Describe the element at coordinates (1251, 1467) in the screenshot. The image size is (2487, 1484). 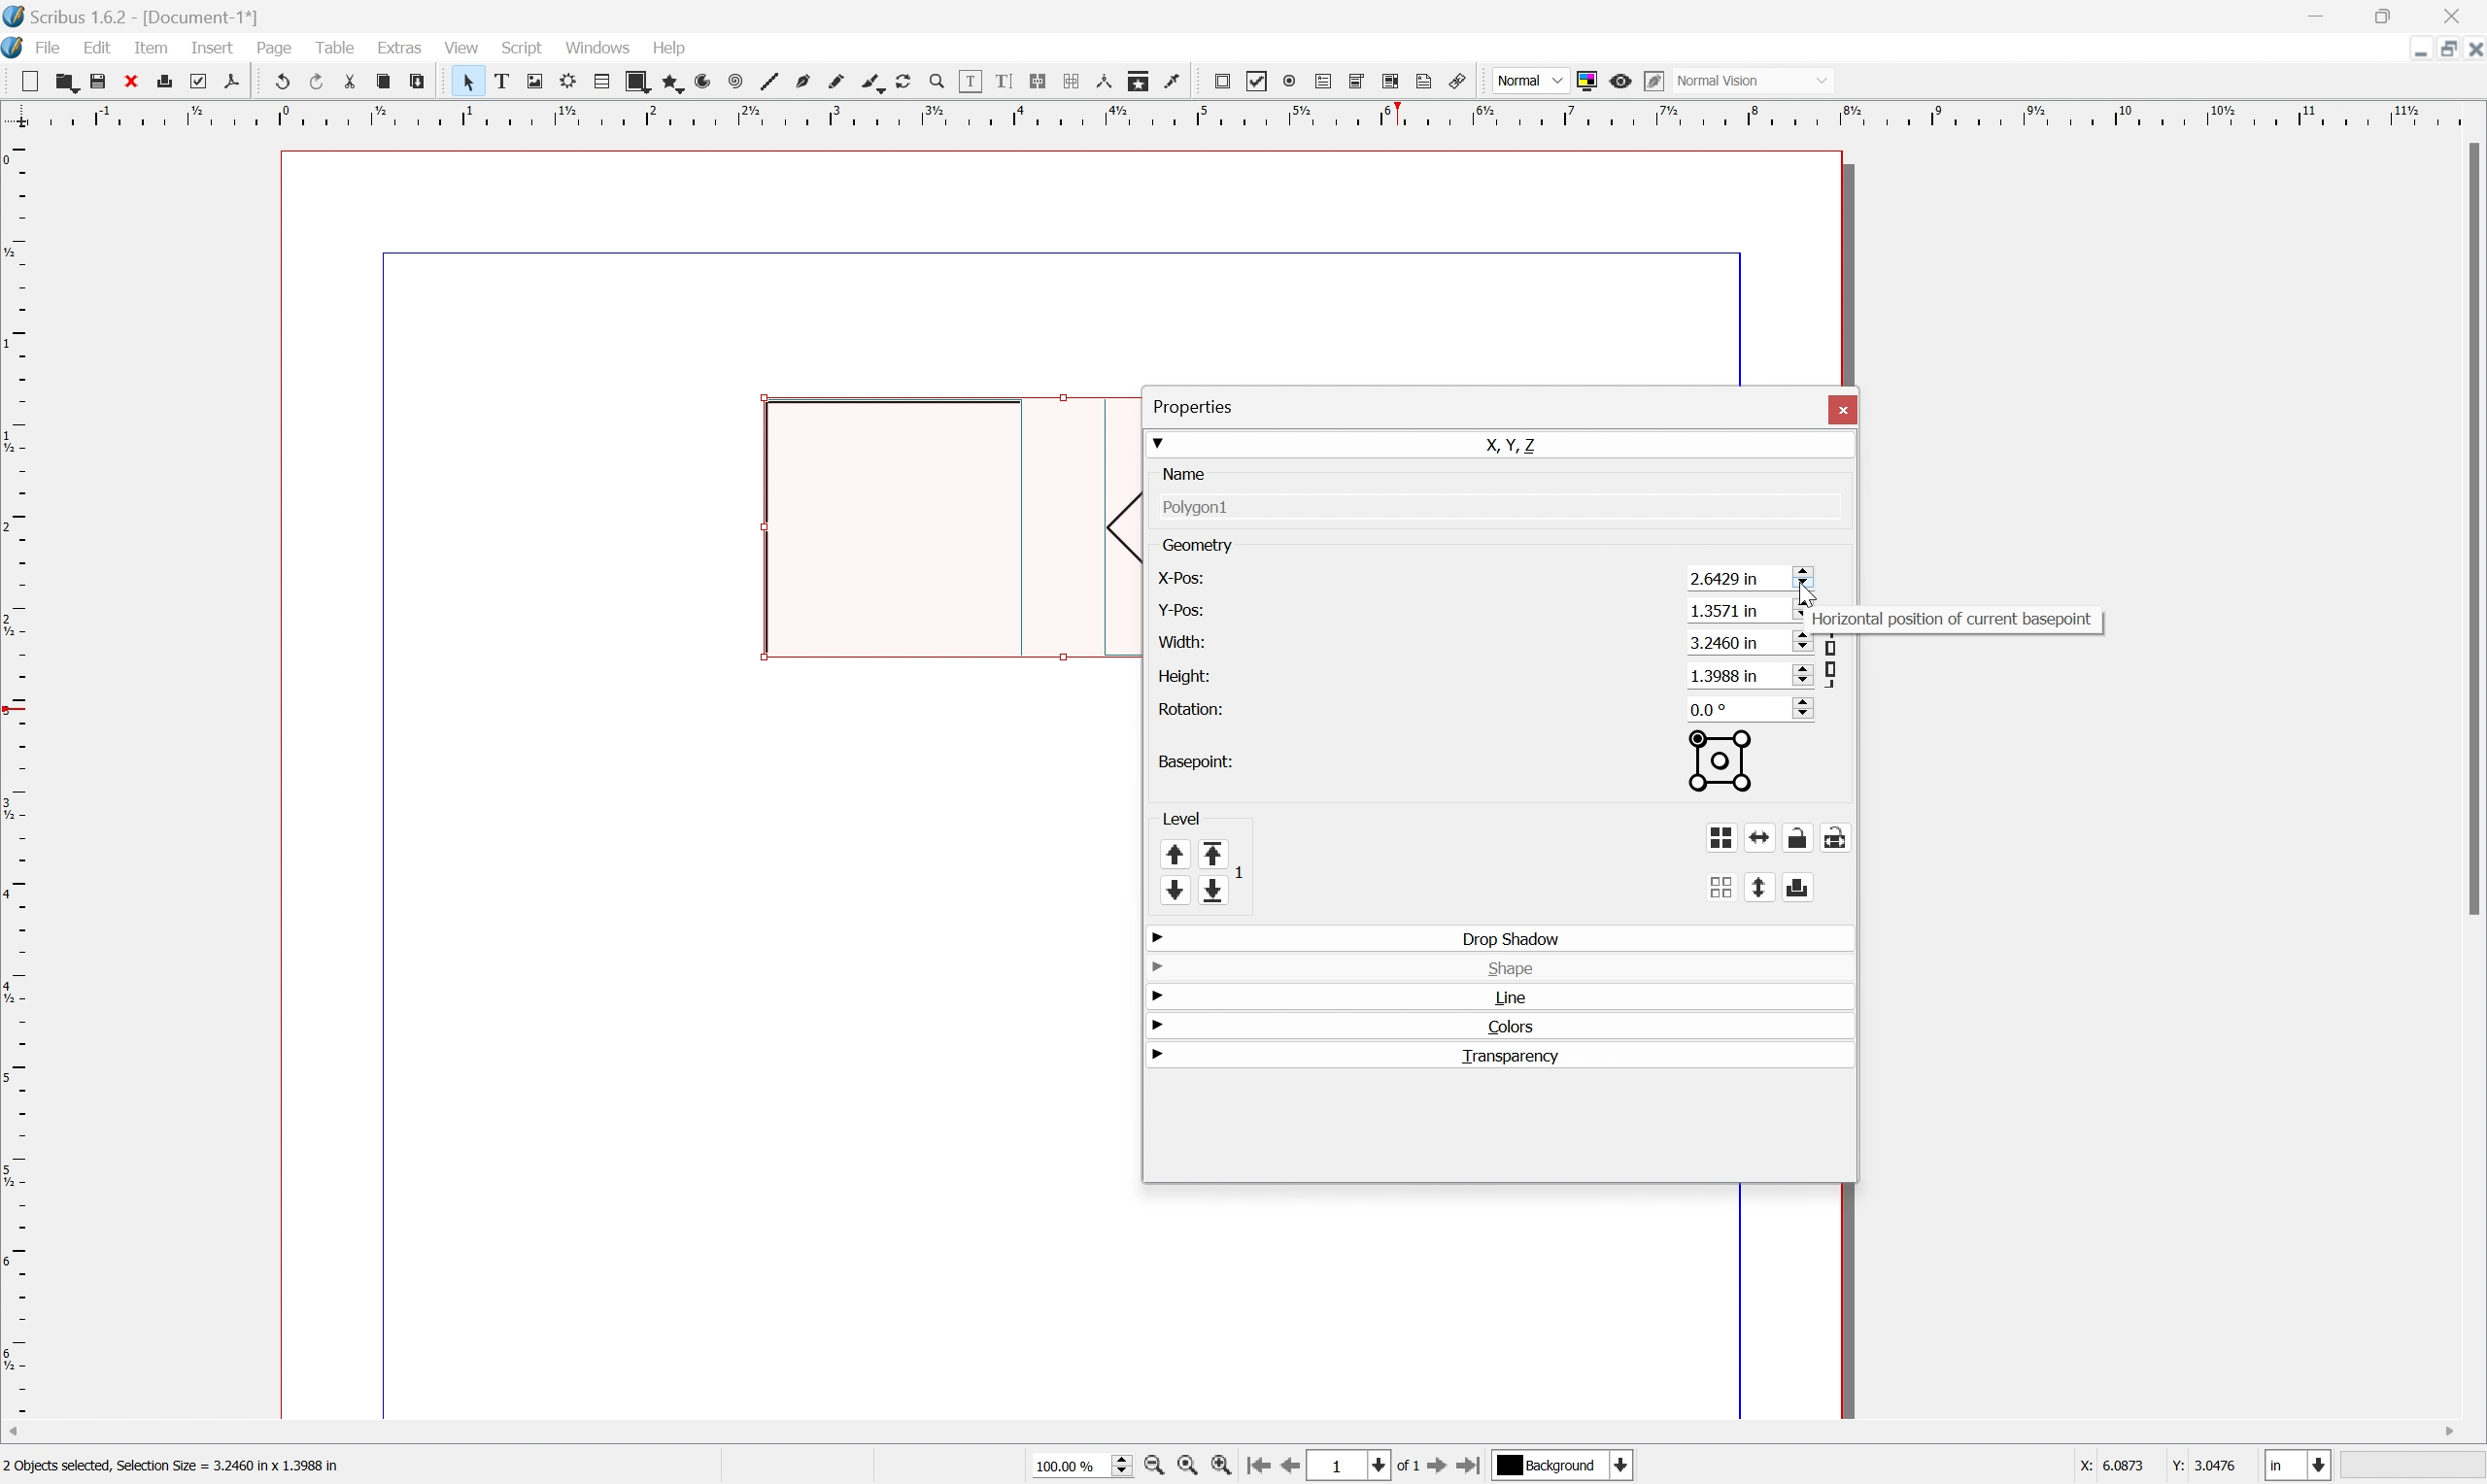
I see `Go to first page` at that location.